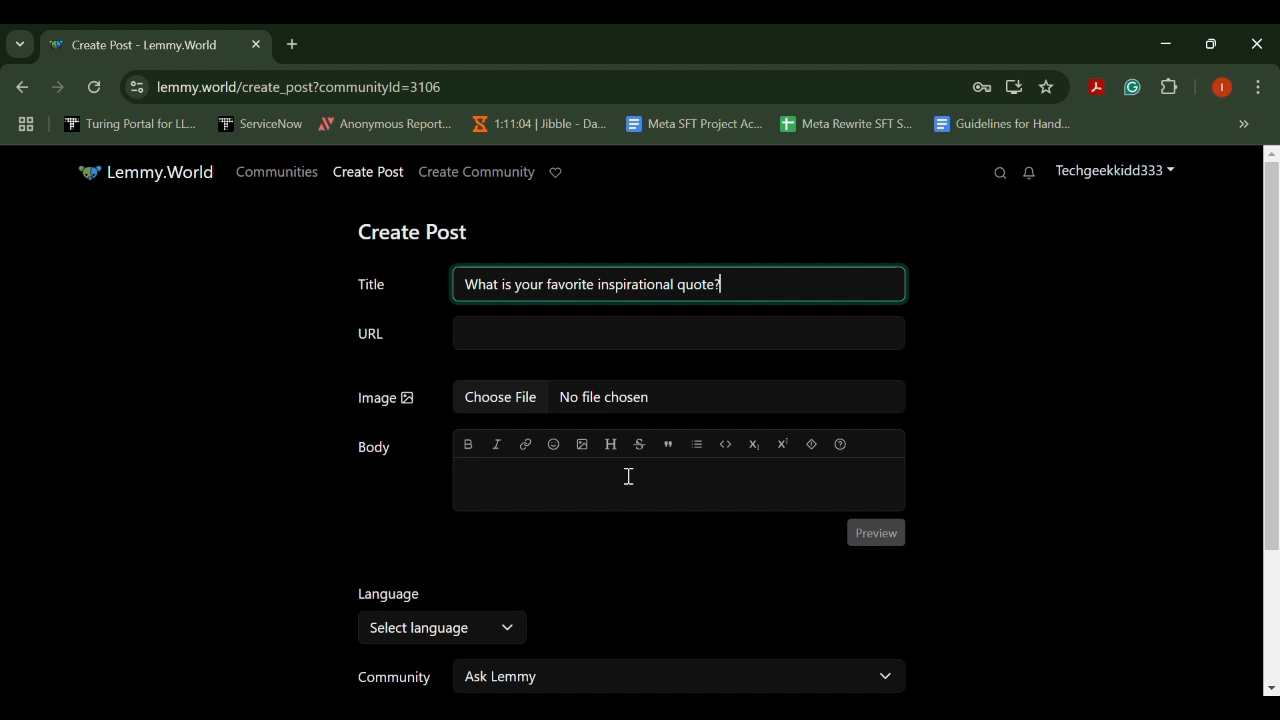 The width and height of the screenshot is (1280, 720). Describe the element at coordinates (1222, 89) in the screenshot. I see `Browser Profile ` at that location.